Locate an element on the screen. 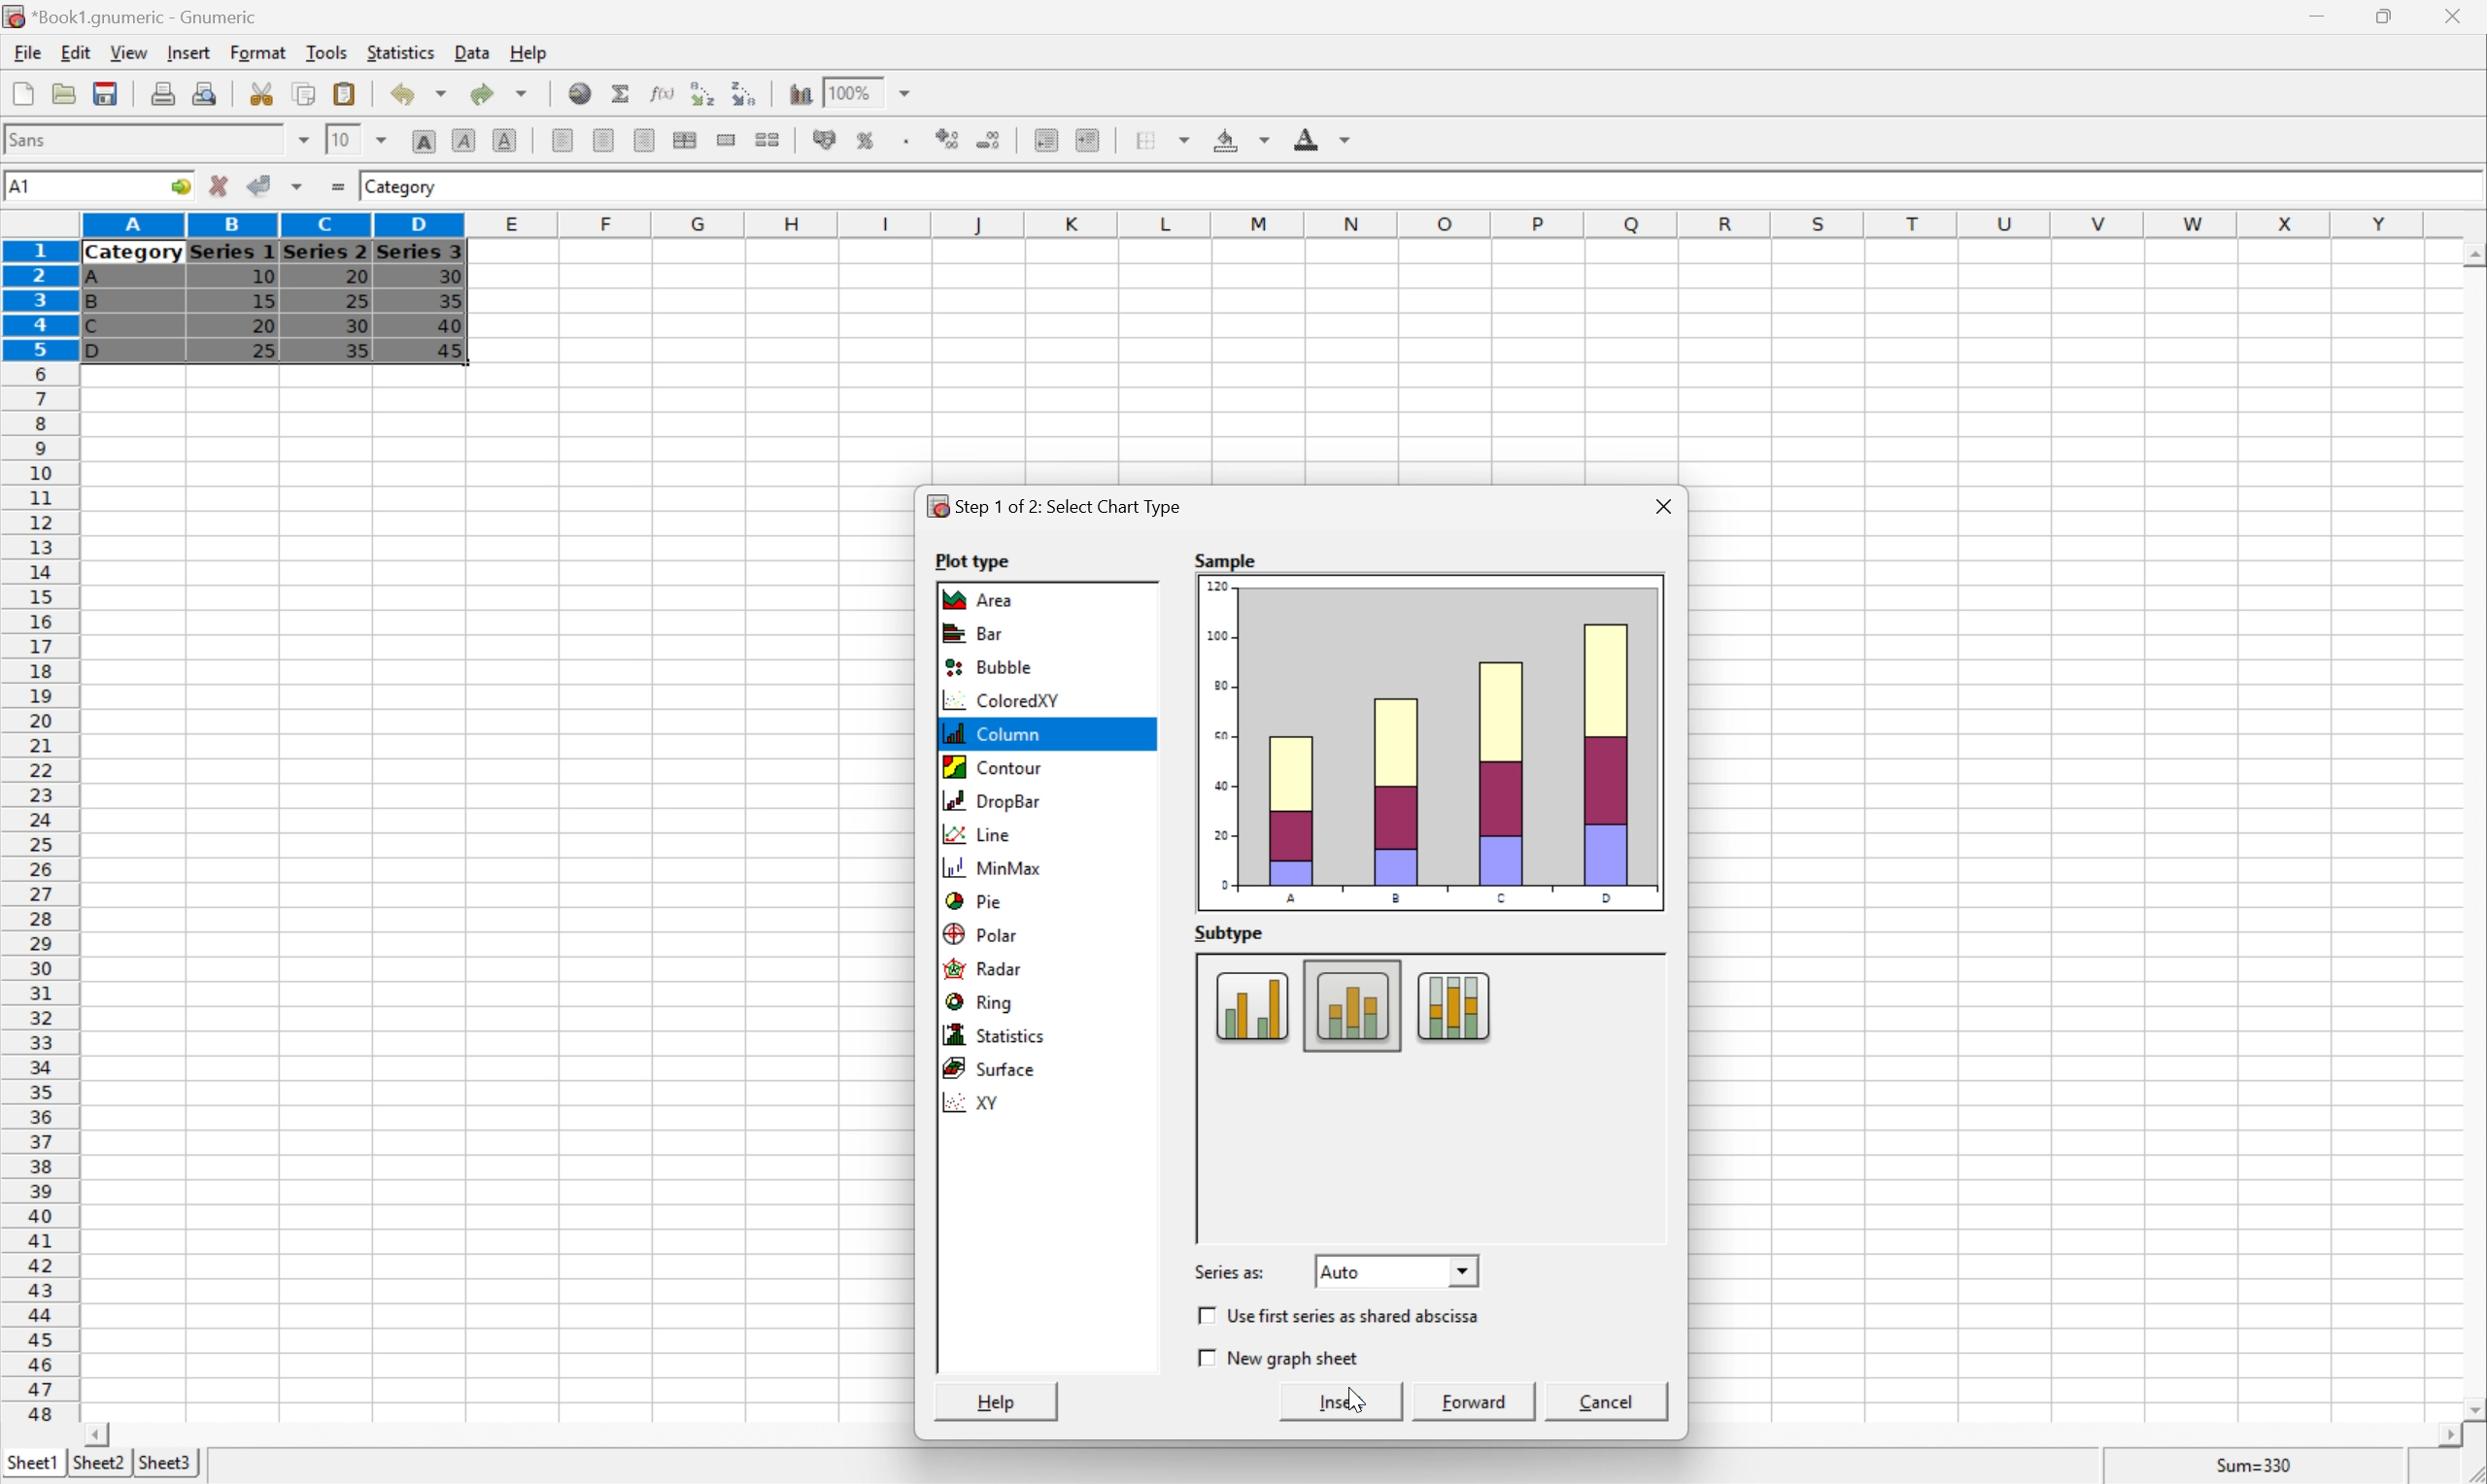 This screenshot has height=1484, width=2487. File is located at coordinates (28, 52).